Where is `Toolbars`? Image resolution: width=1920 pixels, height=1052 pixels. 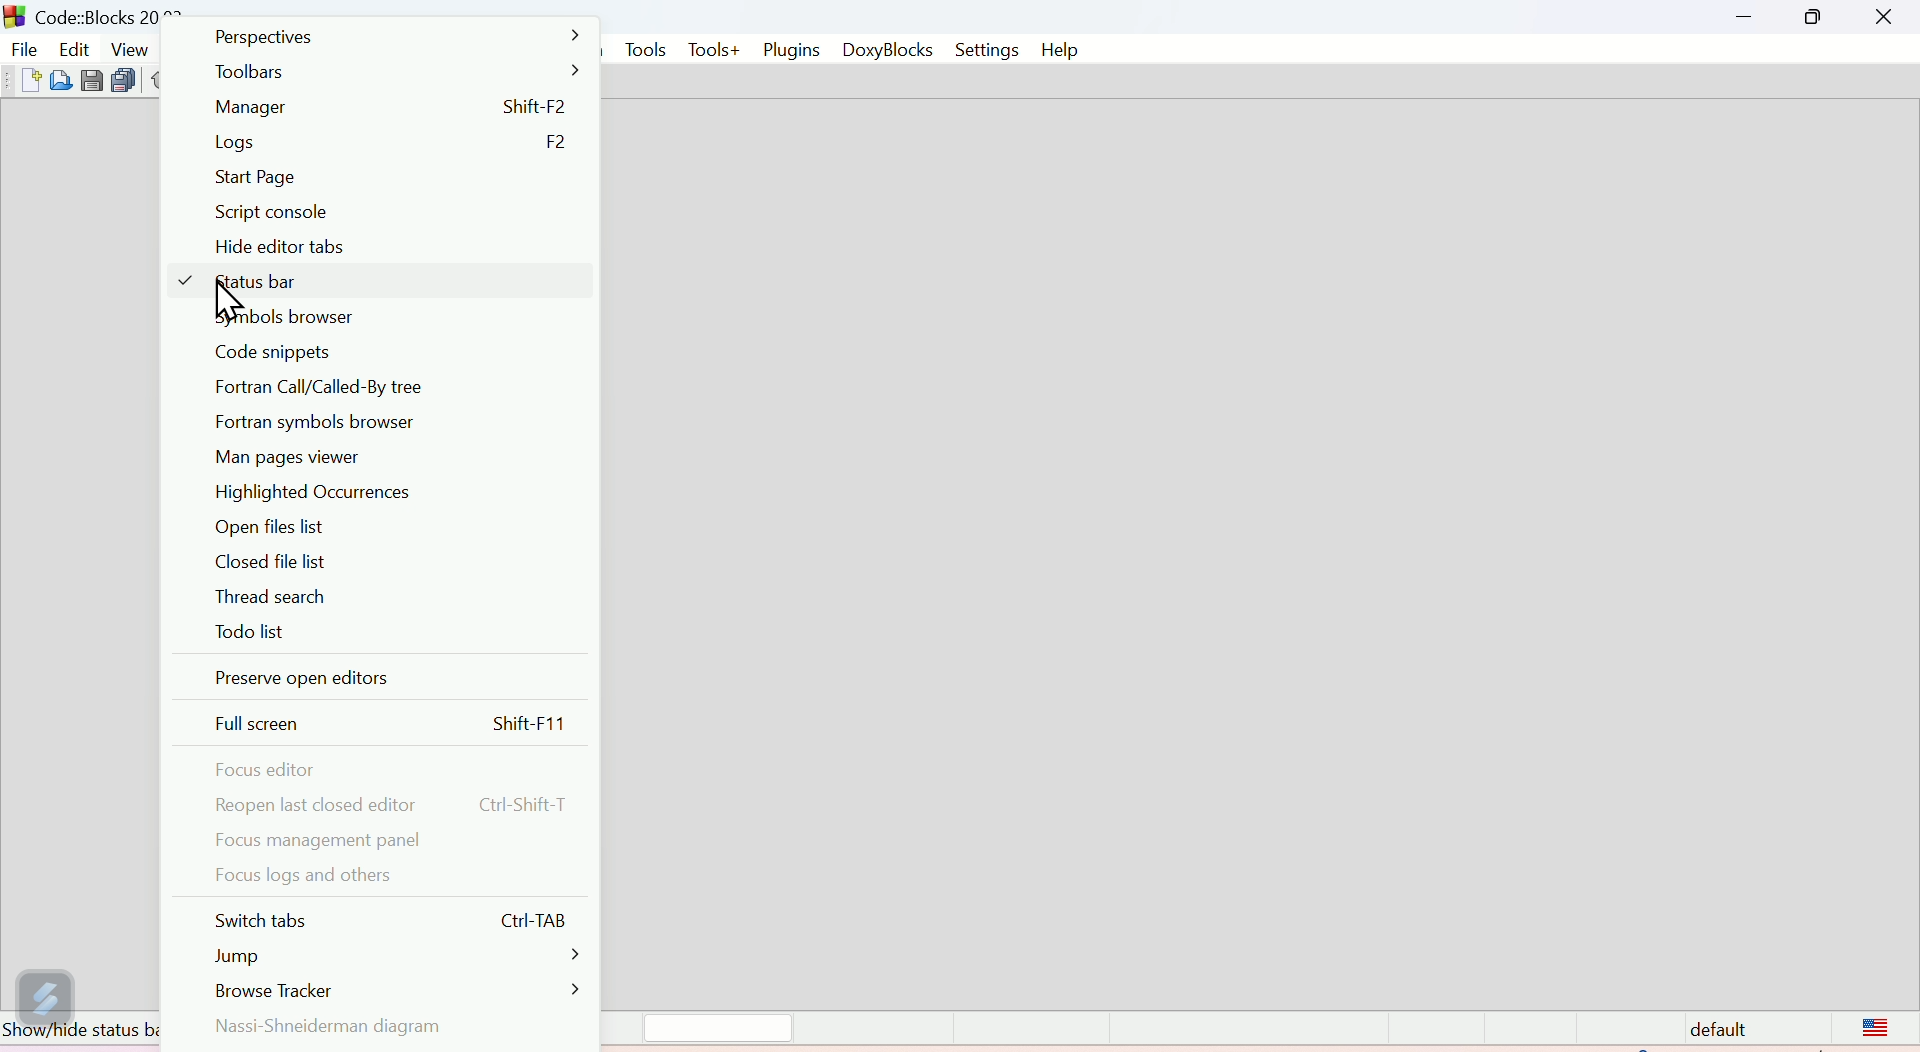 Toolbars is located at coordinates (388, 77).